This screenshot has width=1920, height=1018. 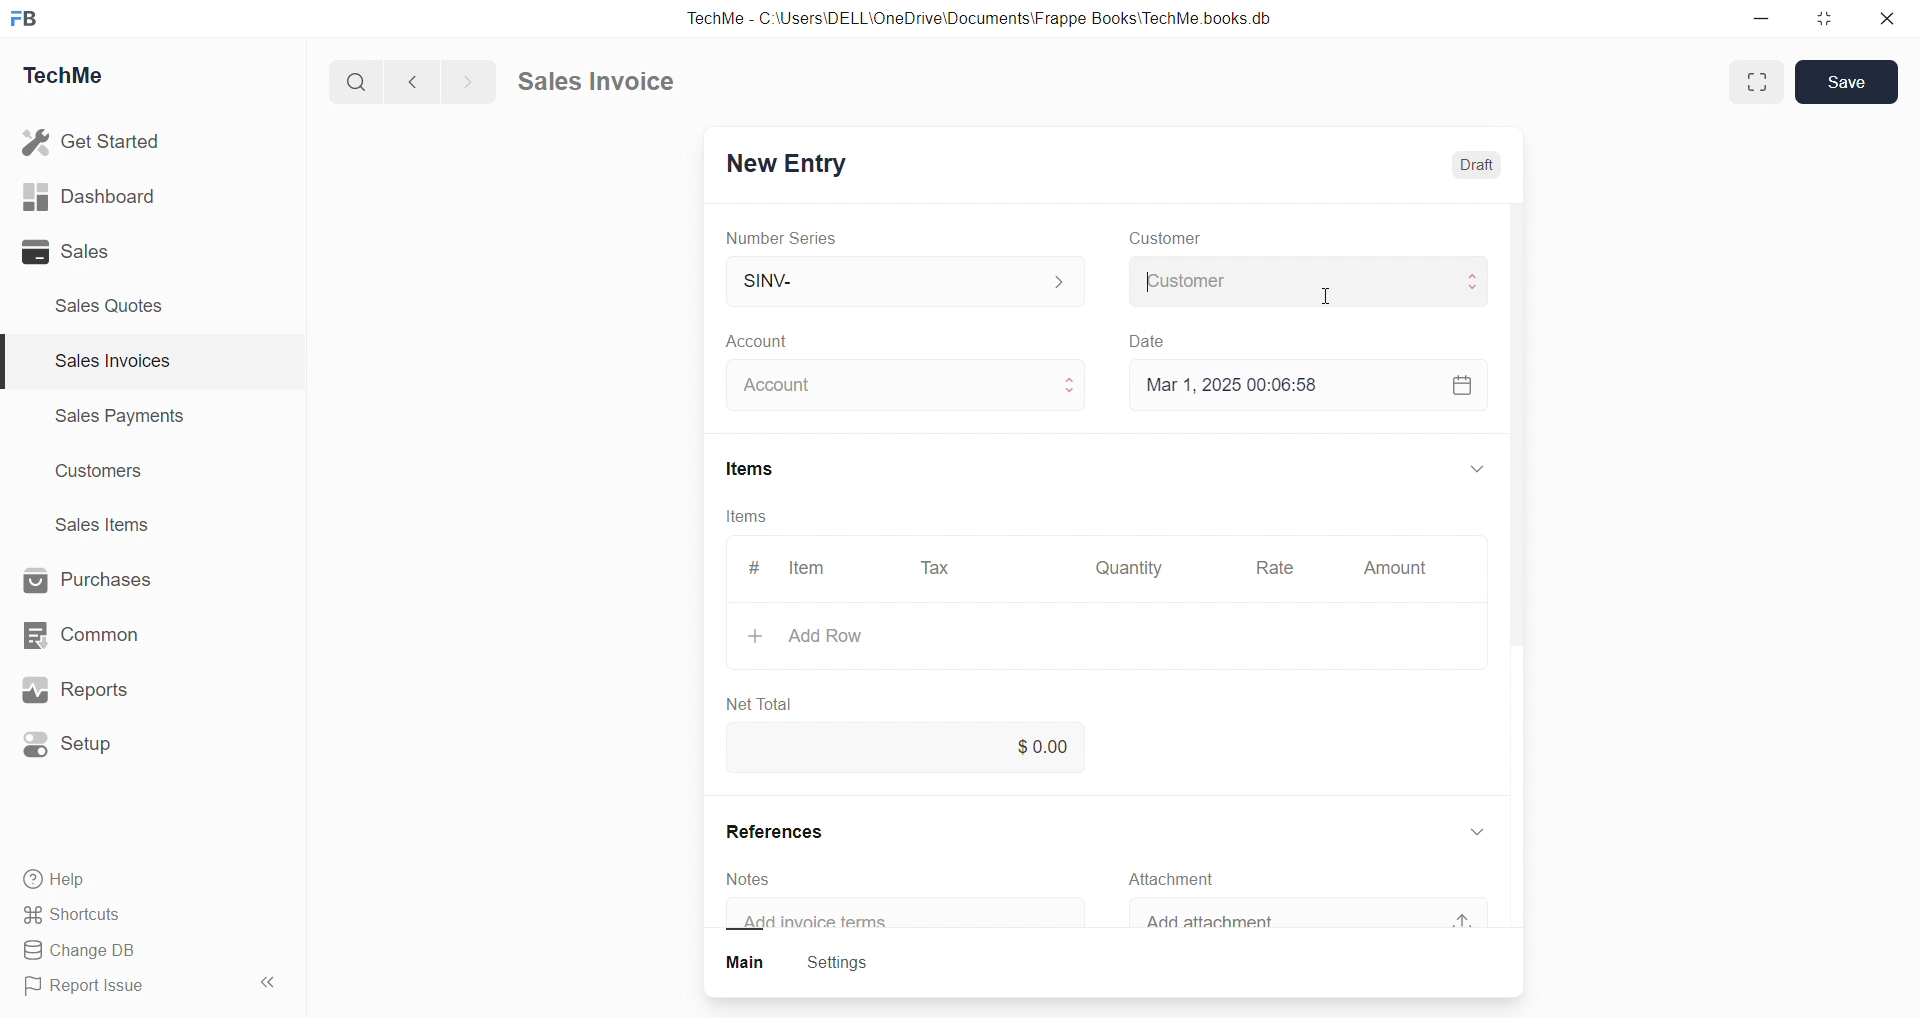 I want to click on $0.00, so click(x=1049, y=744).